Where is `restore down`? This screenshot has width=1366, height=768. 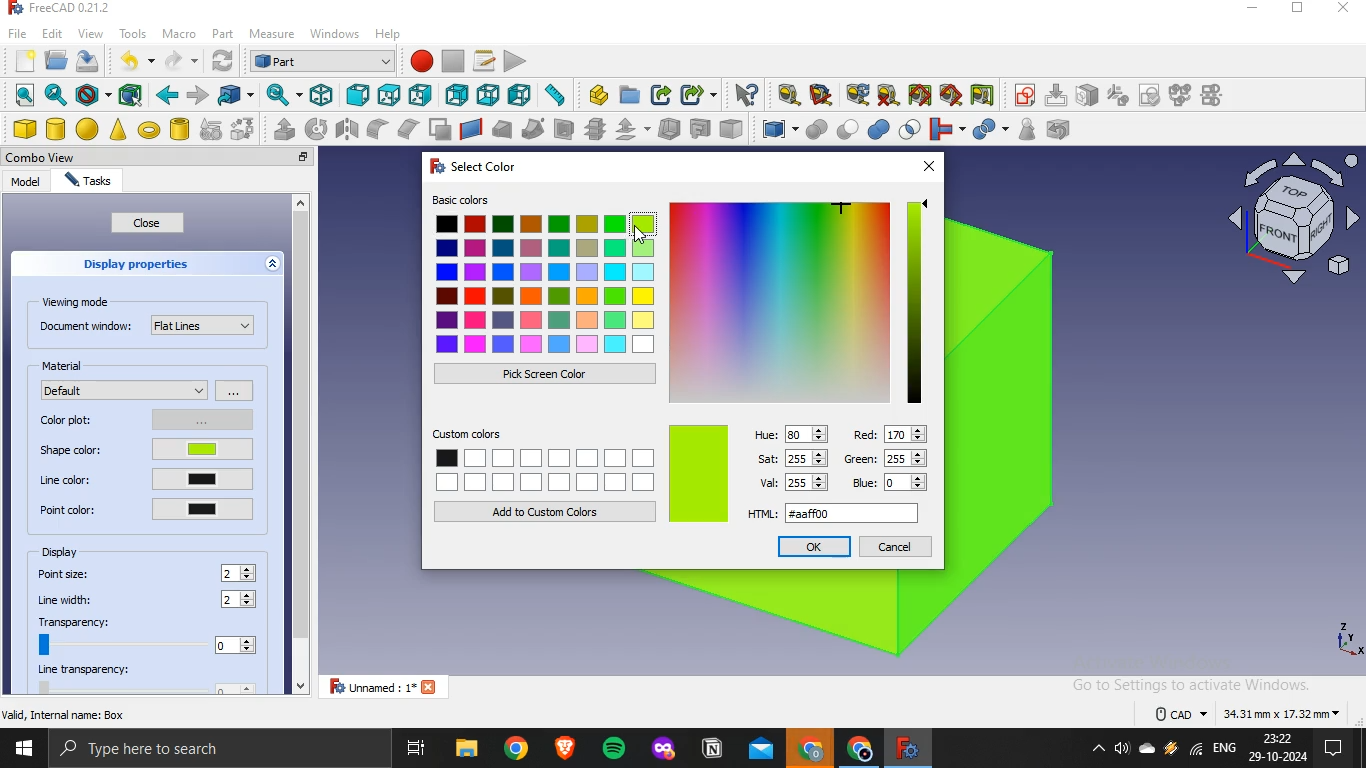 restore down is located at coordinates (1297, 10).